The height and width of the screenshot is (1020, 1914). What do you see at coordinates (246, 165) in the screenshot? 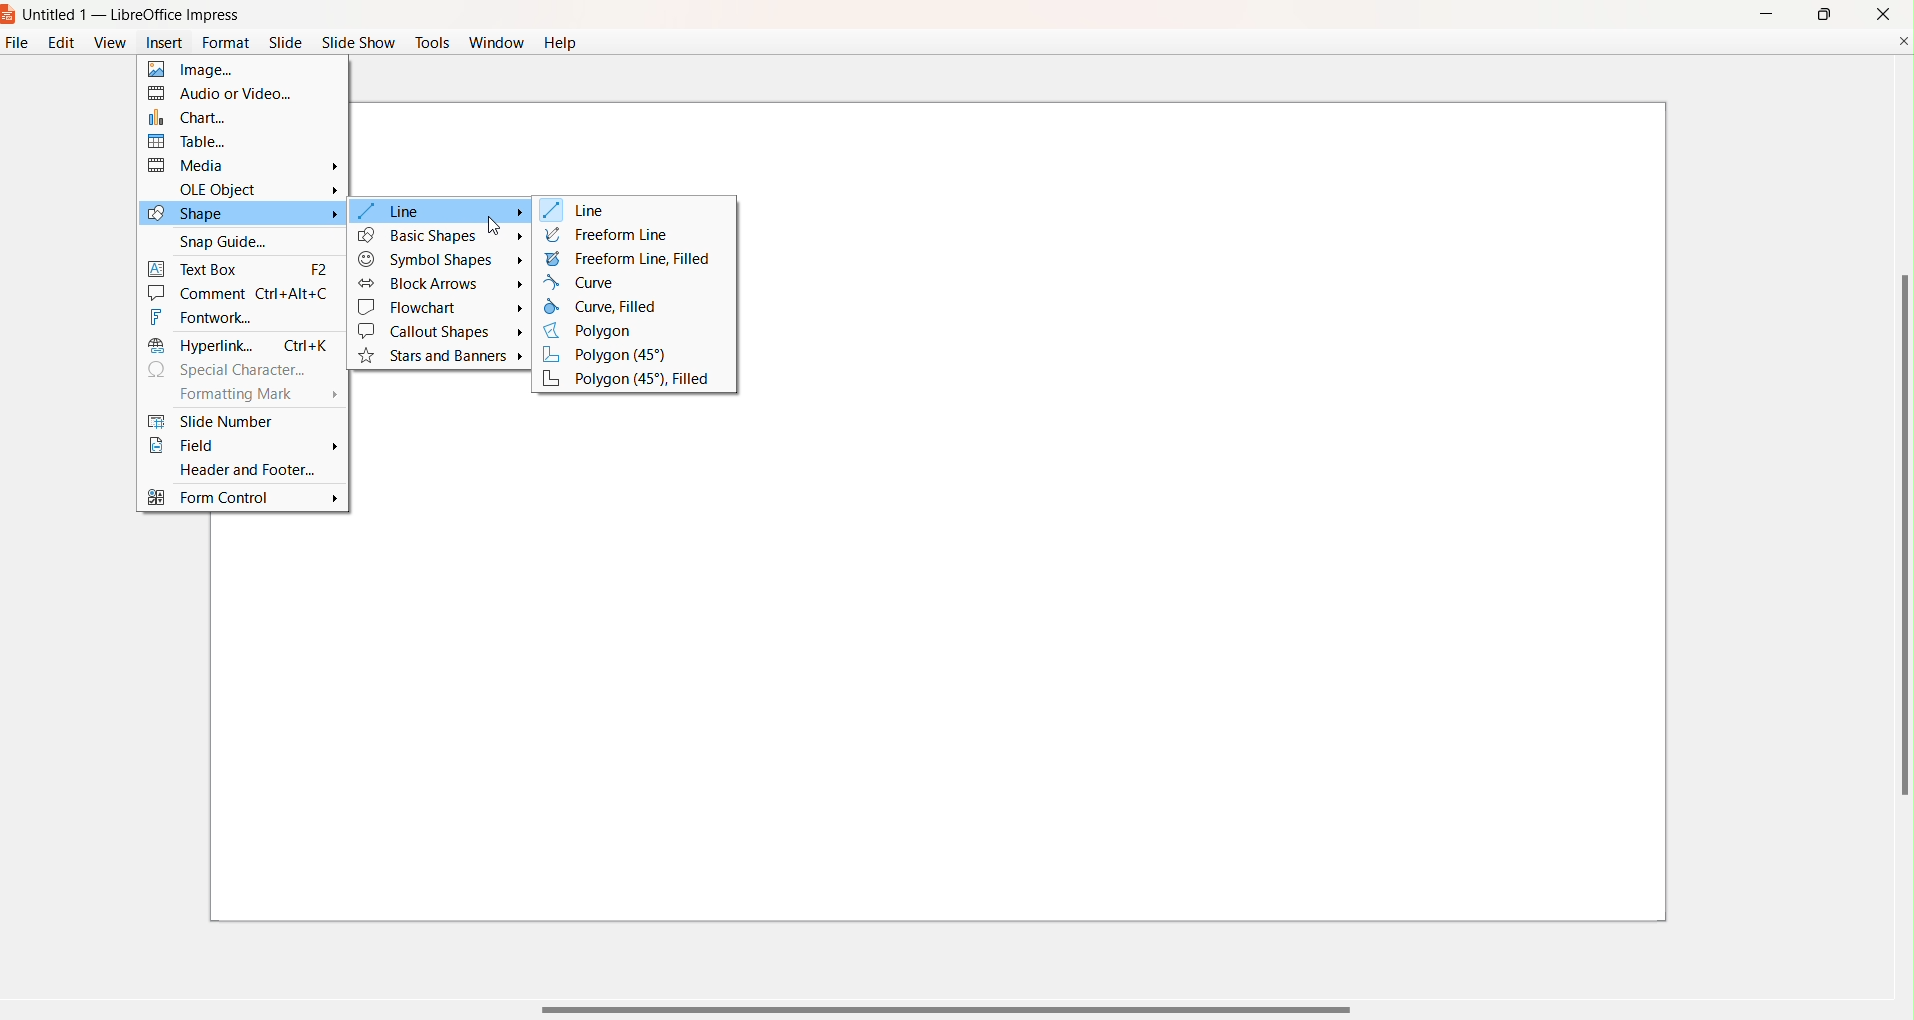
I see `media` at bounding box center [246, 165].